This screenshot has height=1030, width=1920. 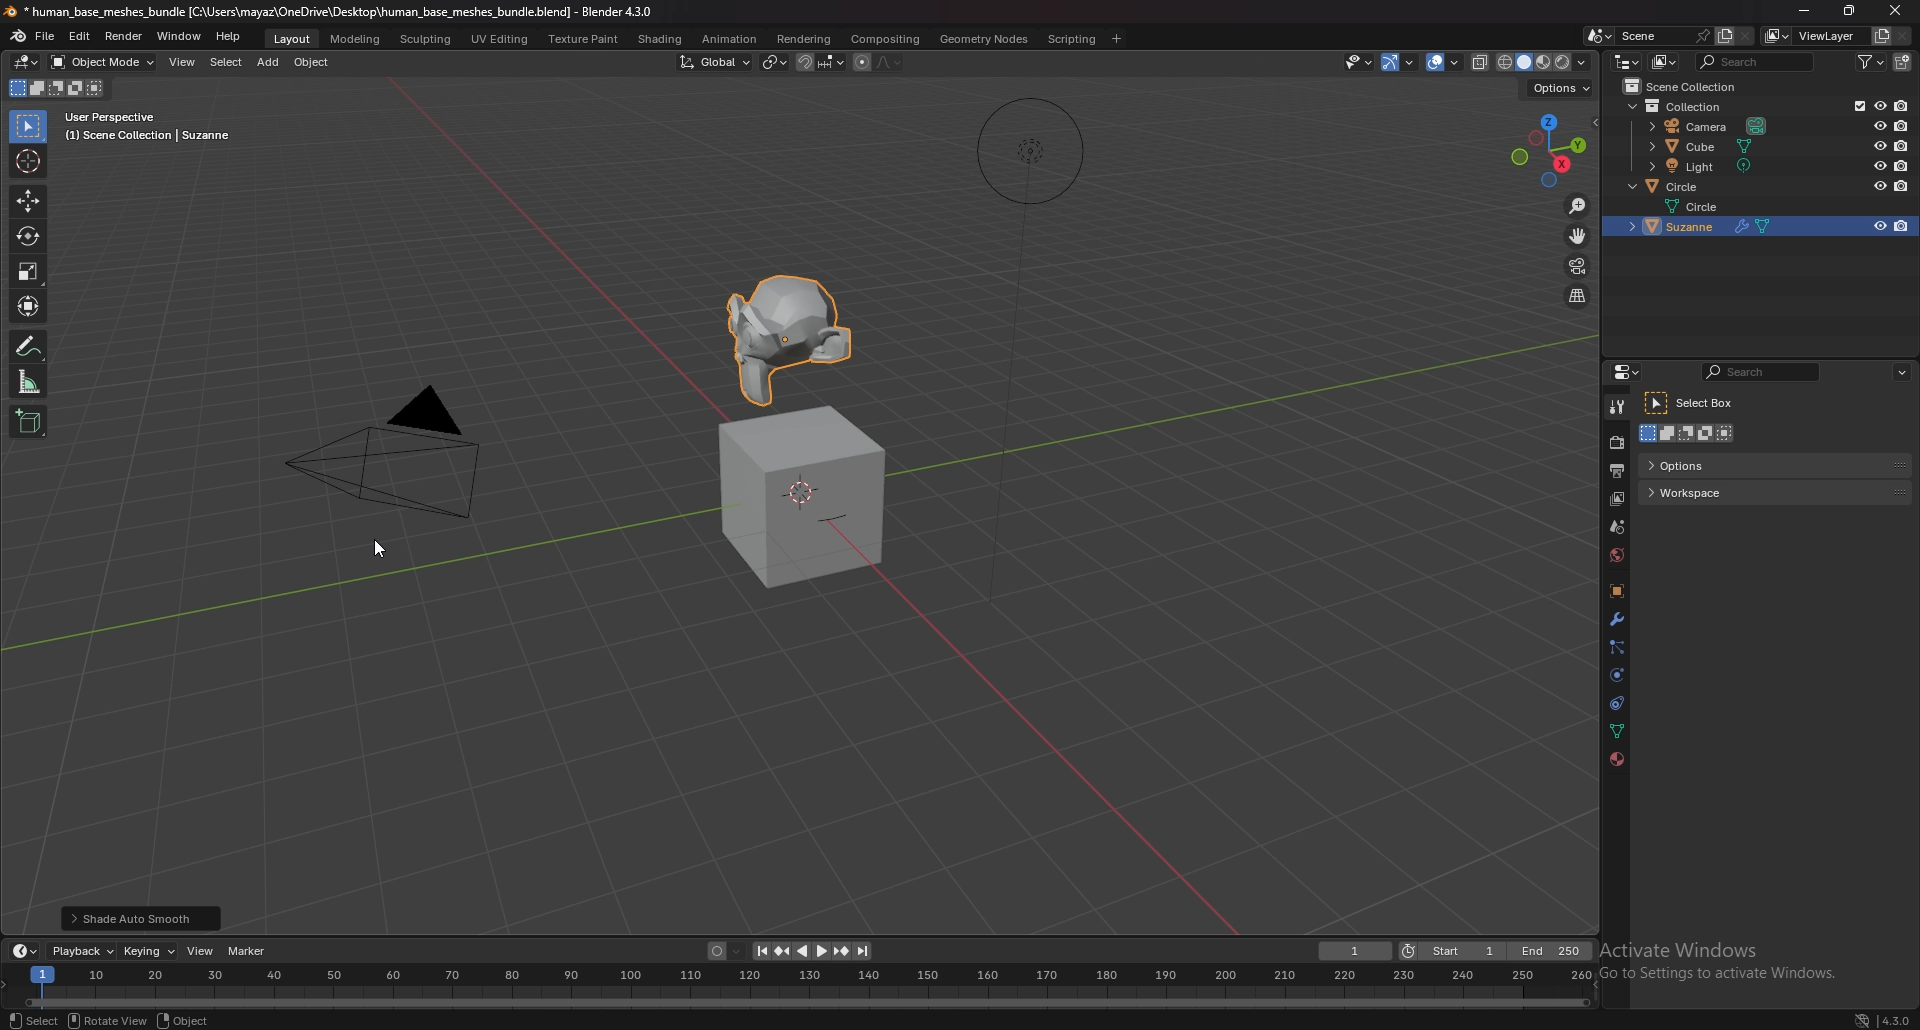 I want to click on new collection, so click(x=1901, y=62).